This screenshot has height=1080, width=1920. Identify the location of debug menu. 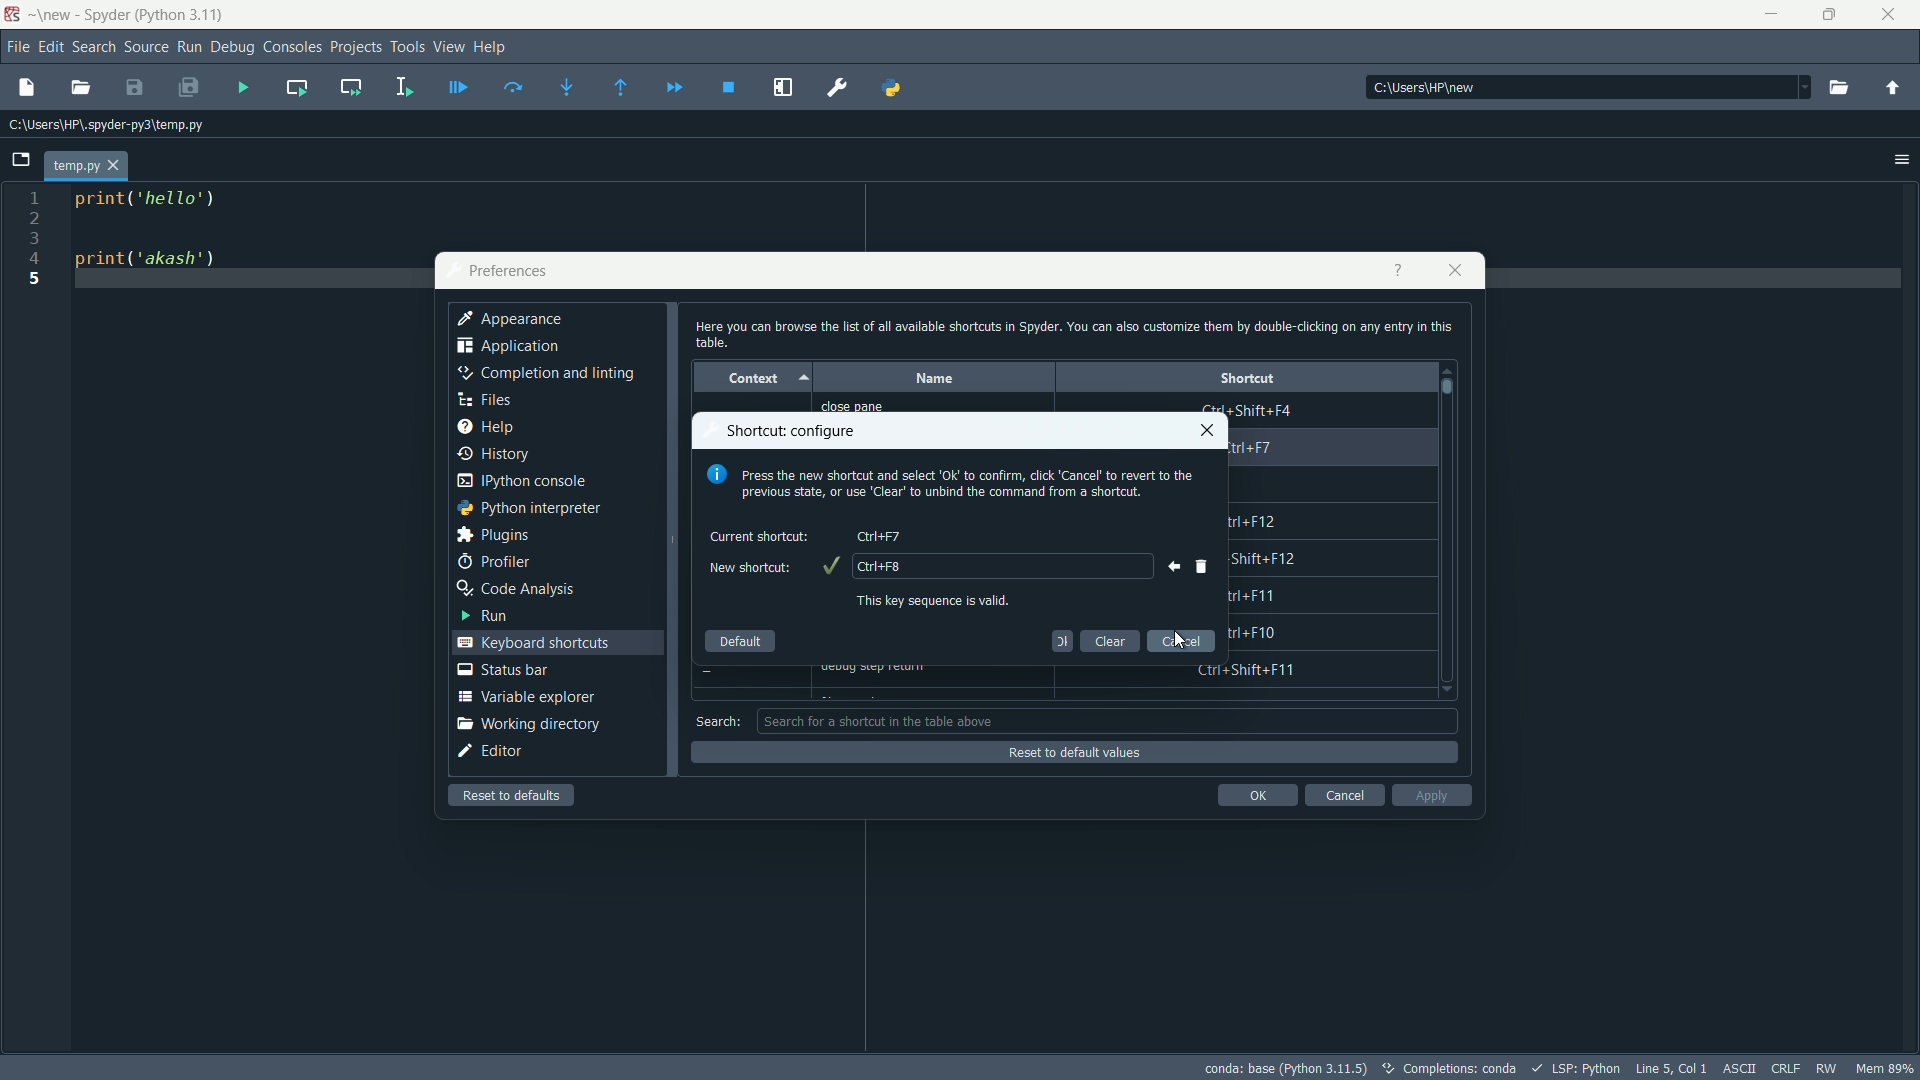
(234, 48).